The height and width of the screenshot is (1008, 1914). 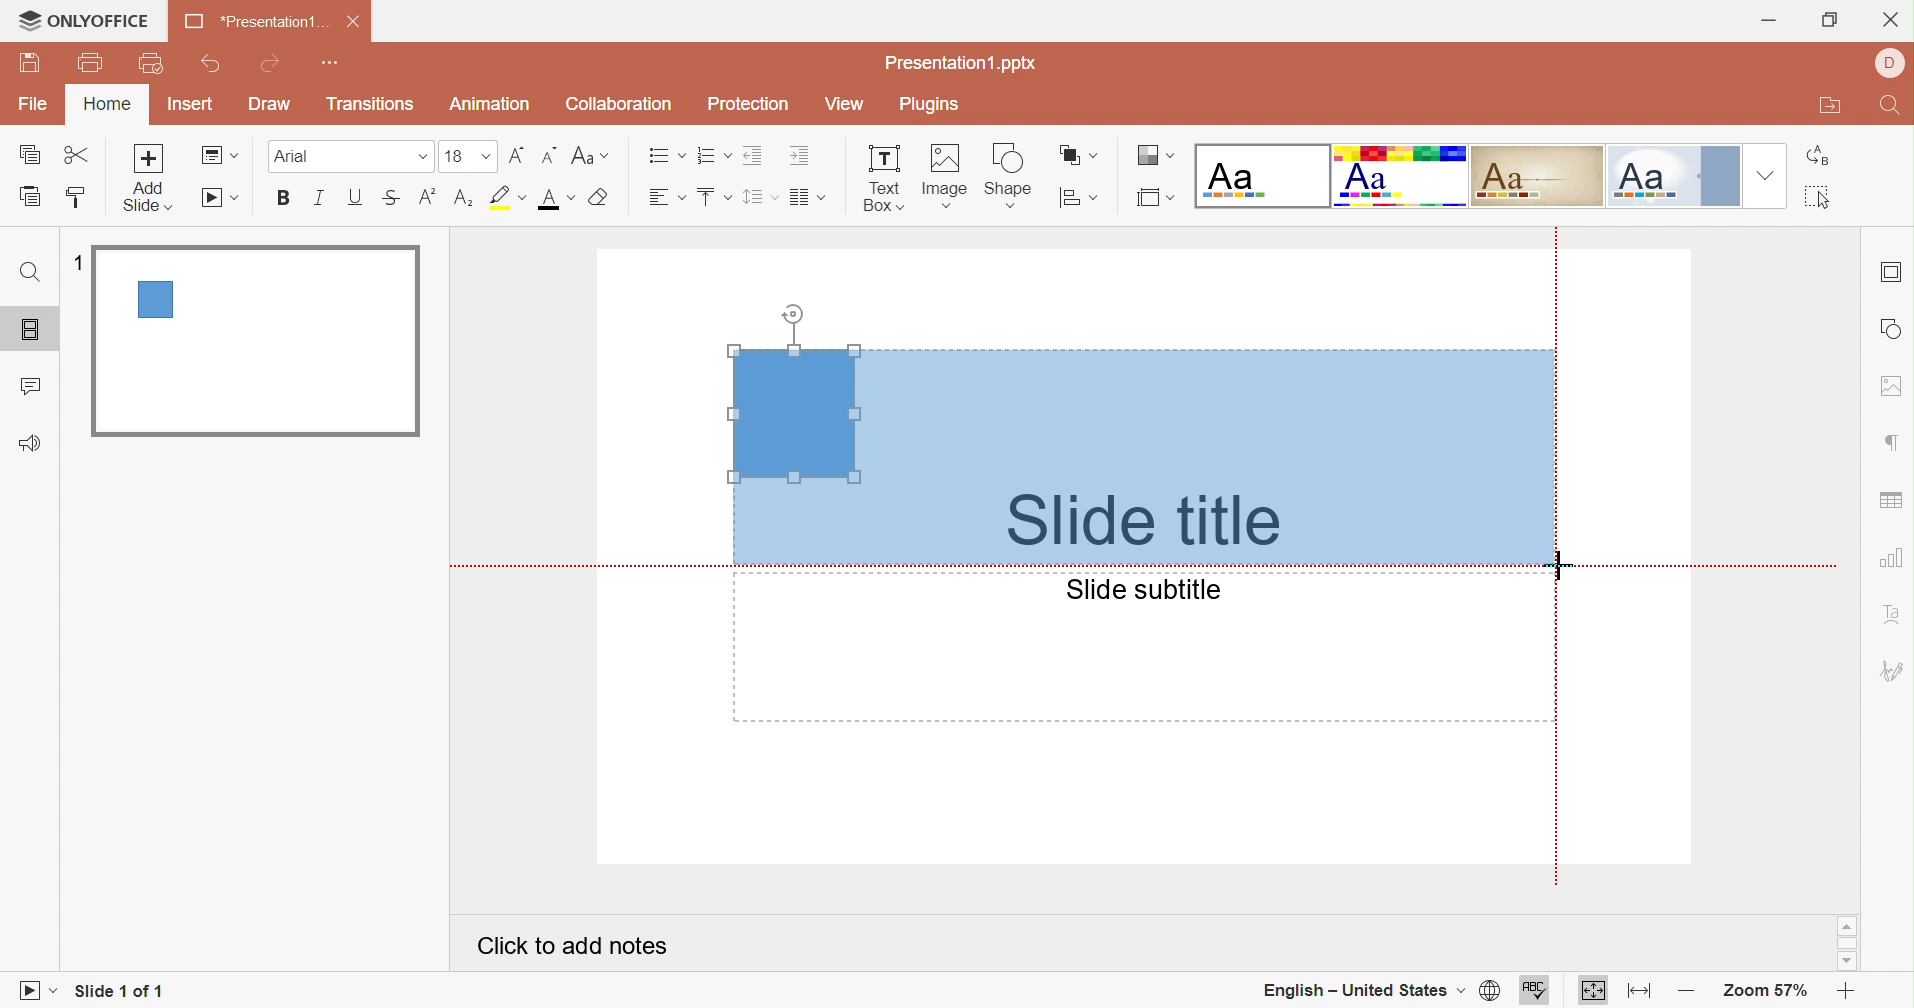 What do you see at coordinates (944, 179) in the screenshot?
I see `Image` at bounding box center [944, 179].